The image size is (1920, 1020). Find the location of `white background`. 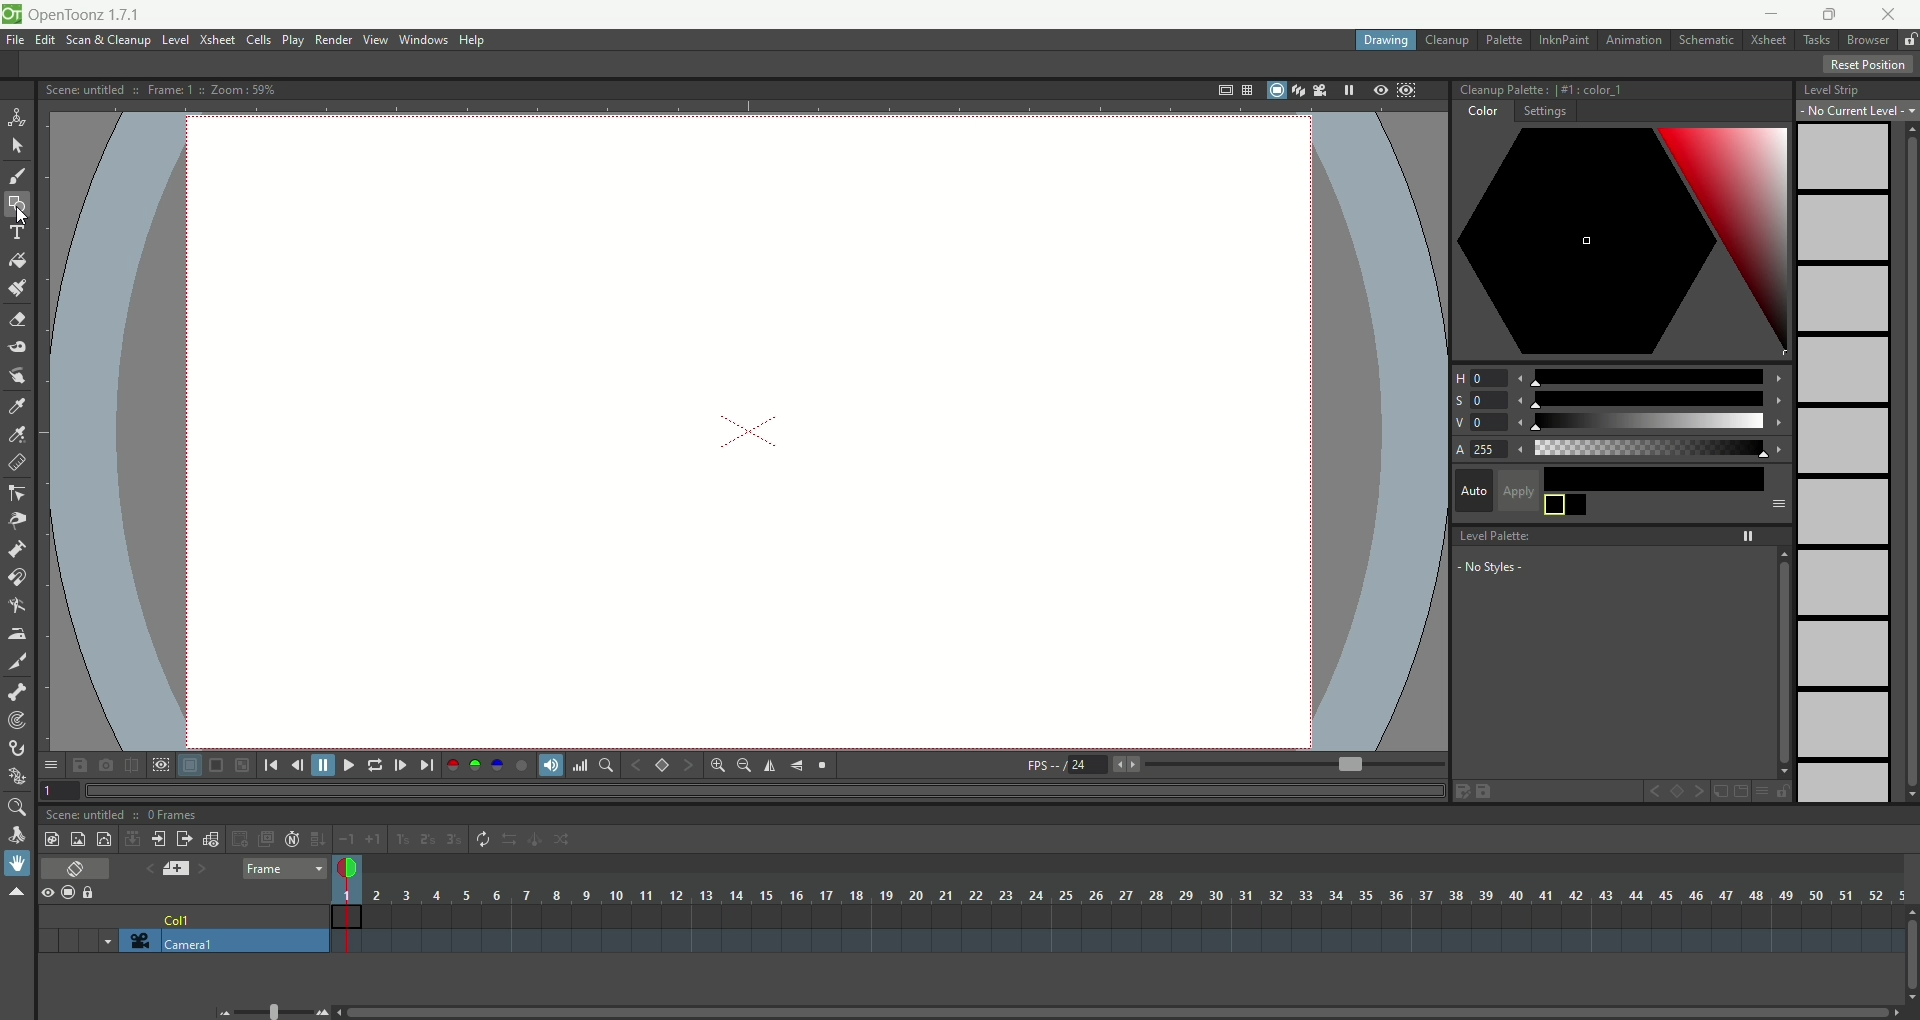

white background is located at coordinates (189, 766).